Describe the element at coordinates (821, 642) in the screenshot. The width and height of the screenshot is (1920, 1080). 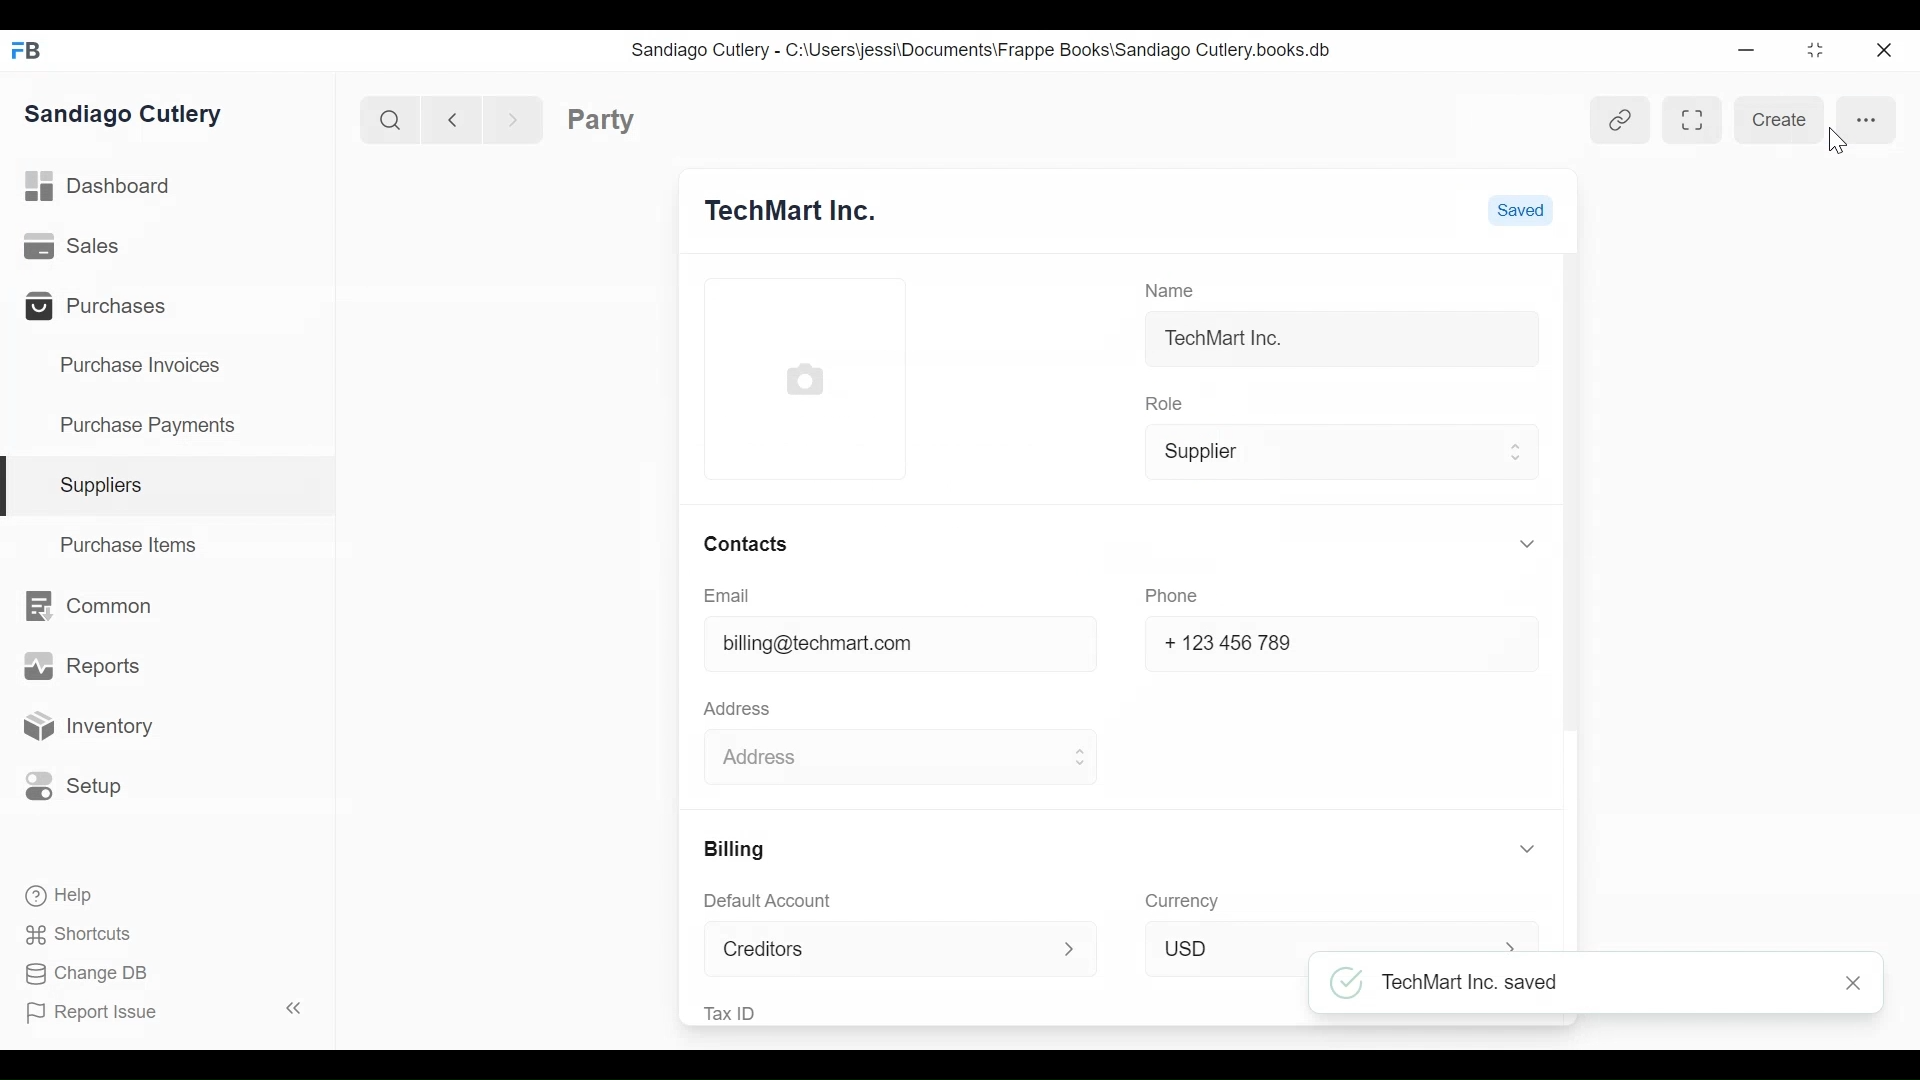
I see `billing@techmart.com` at that location.